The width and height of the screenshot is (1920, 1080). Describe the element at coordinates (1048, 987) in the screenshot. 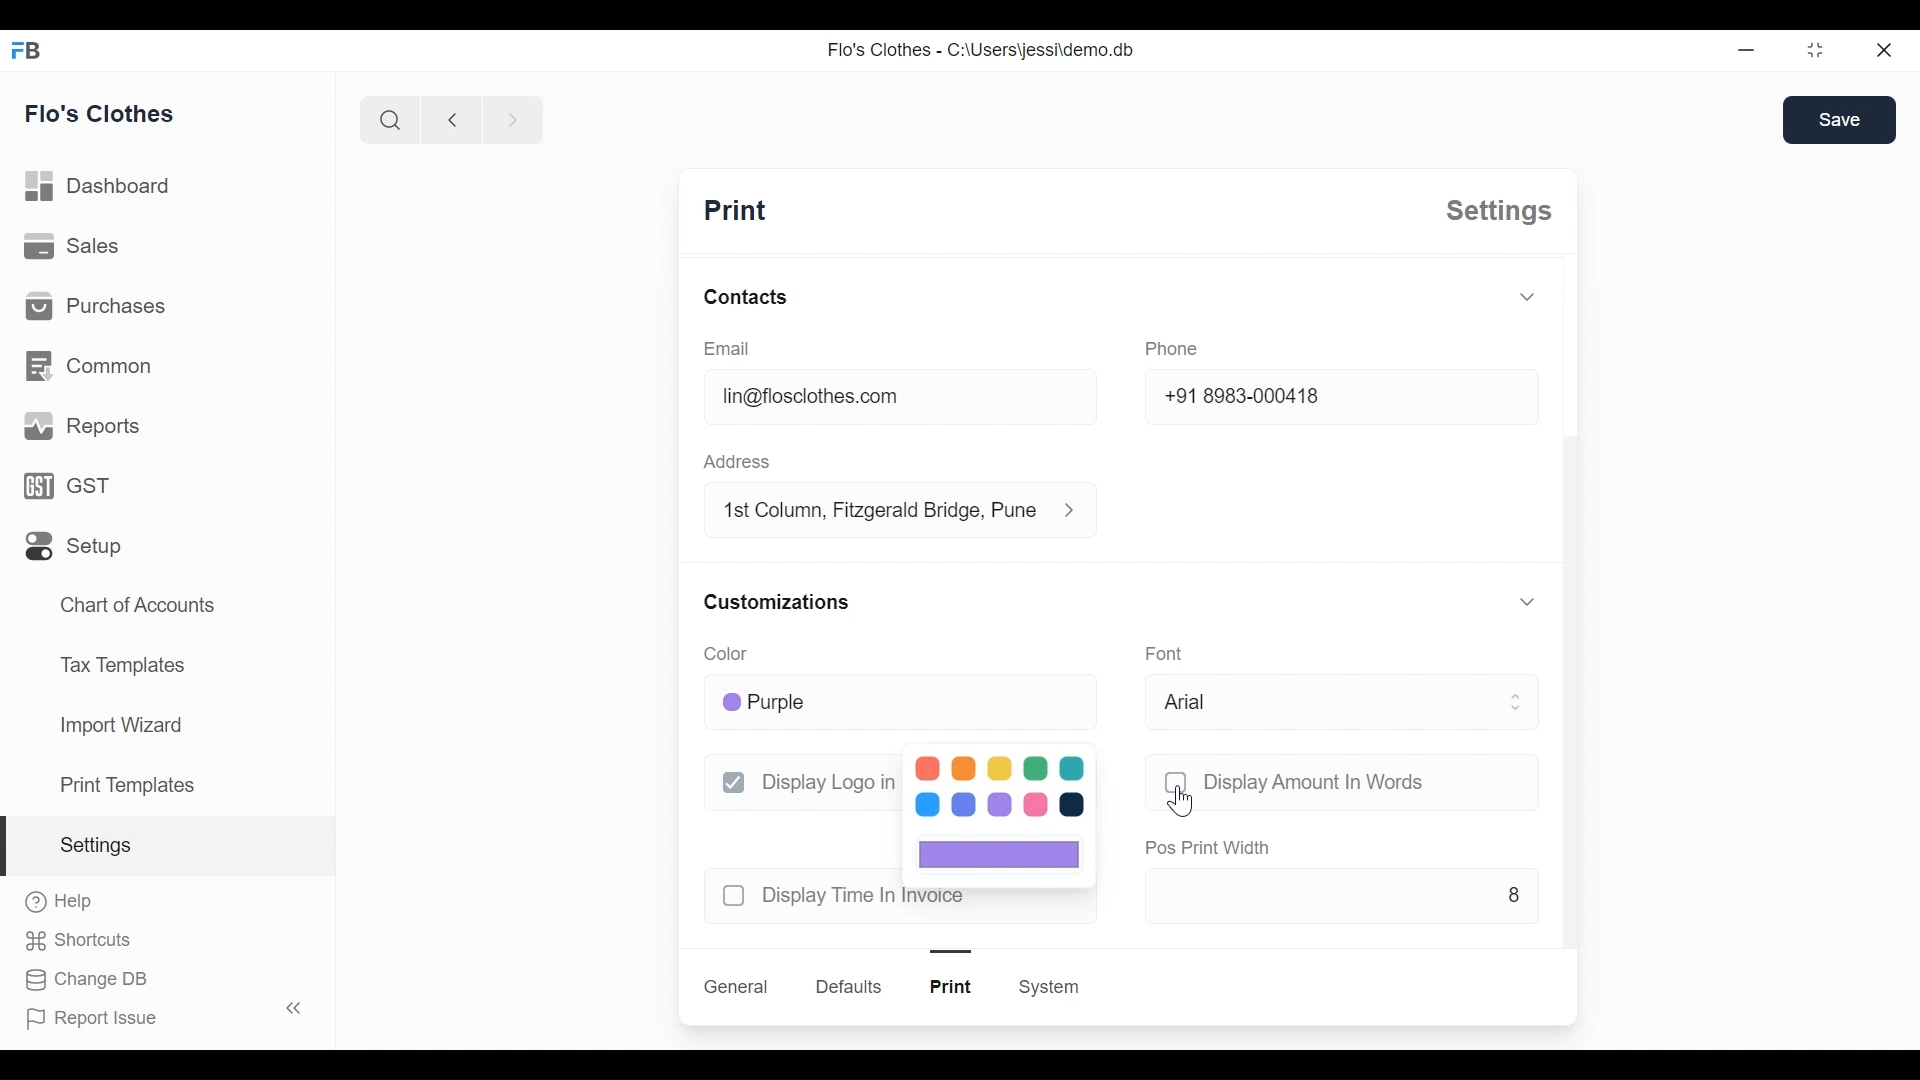

I see `system` at that location.